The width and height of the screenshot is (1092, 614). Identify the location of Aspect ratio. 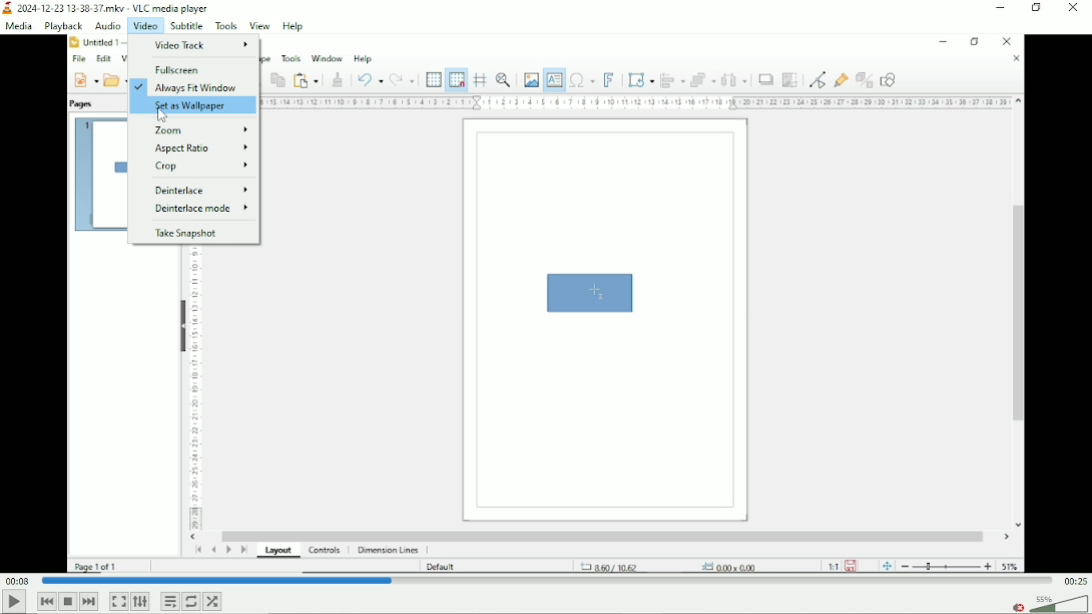
(200, 147).